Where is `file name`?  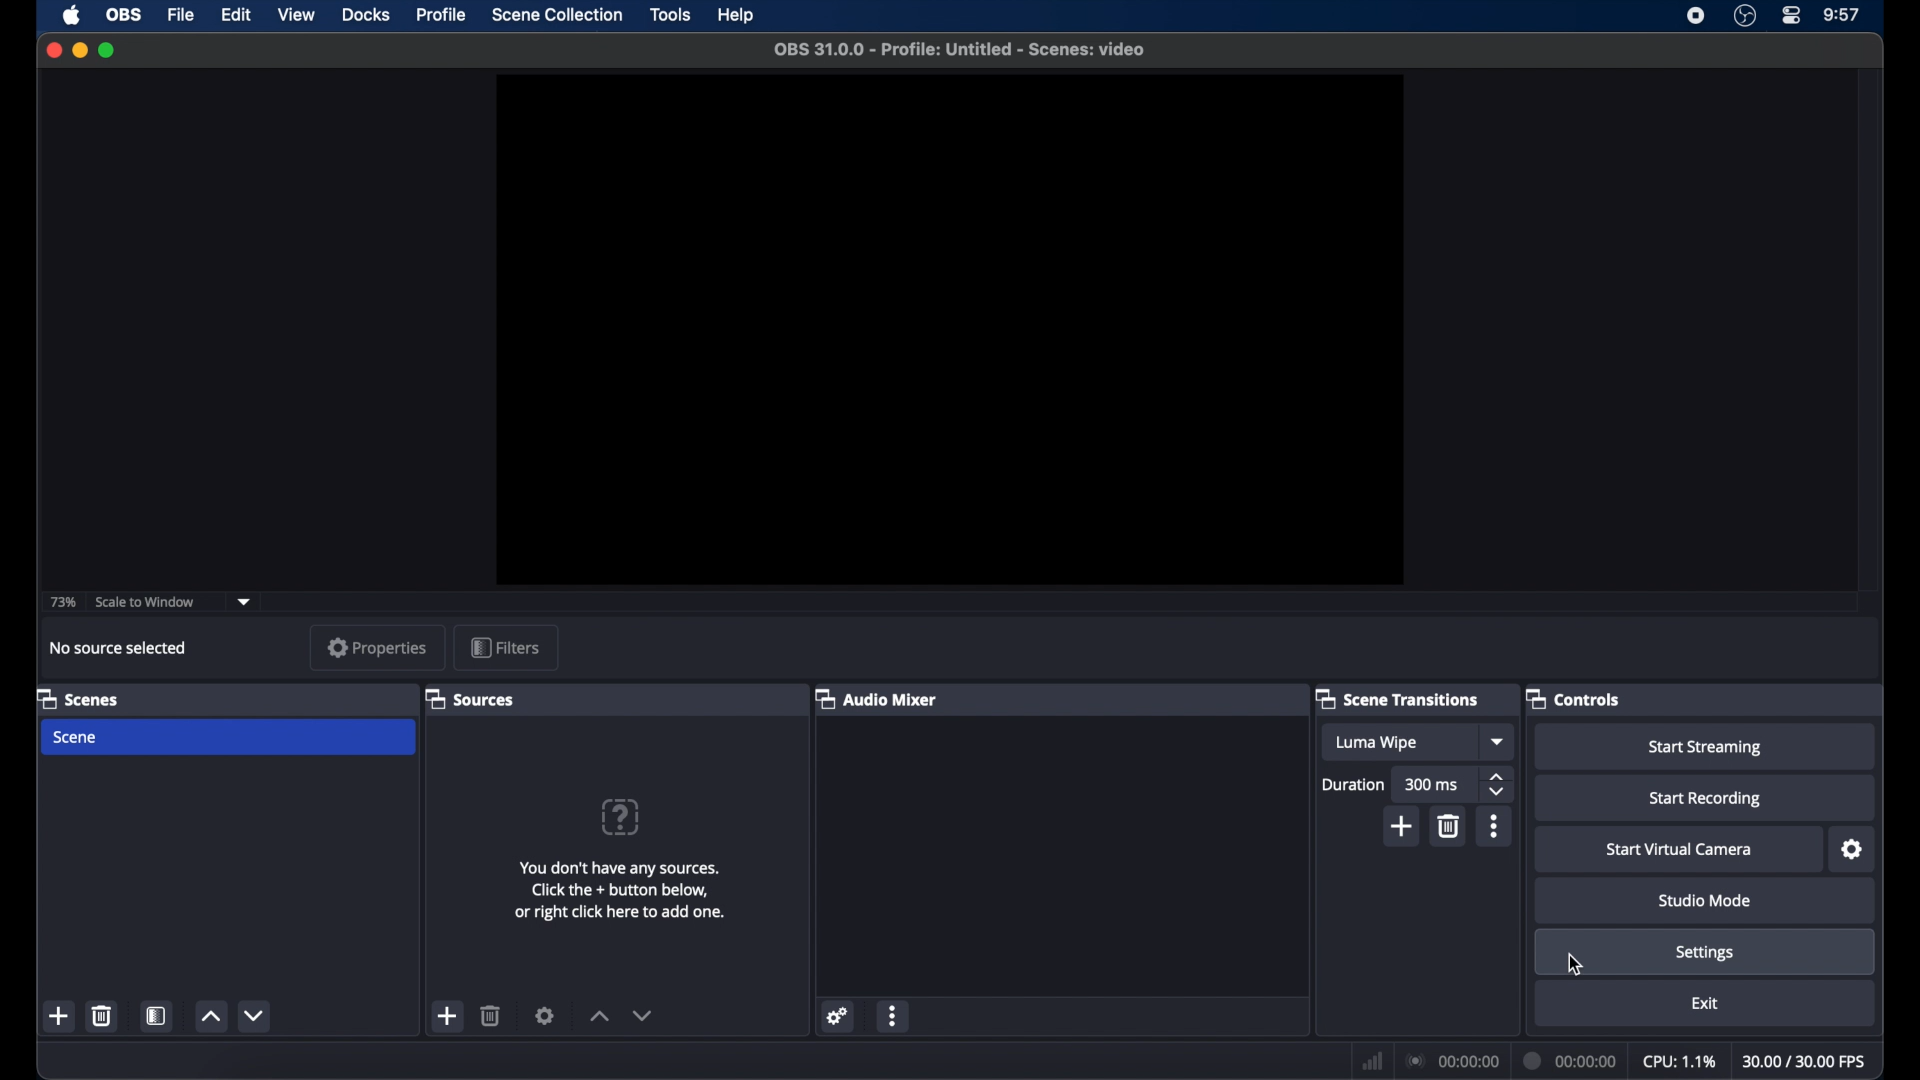
file name is located at coordinates (962, 50).